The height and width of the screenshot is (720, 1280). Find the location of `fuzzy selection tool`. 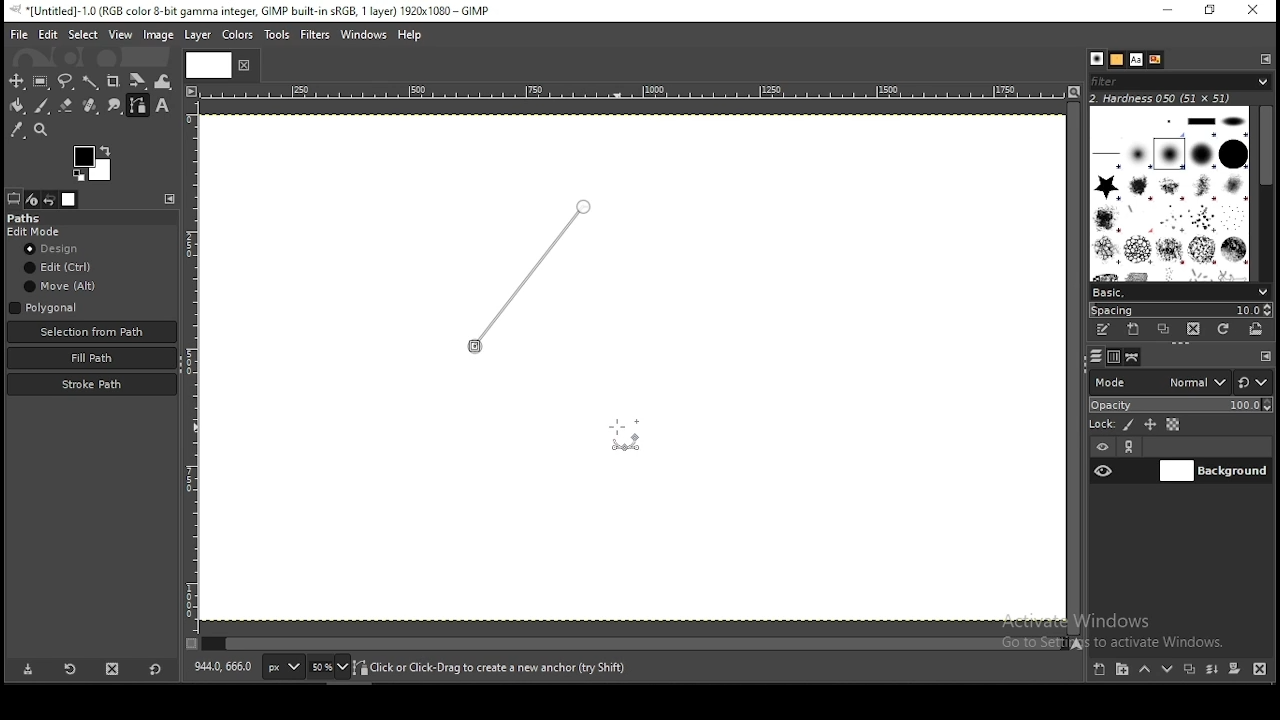

fuzzy selection tool is located at coordinates (90, 81).